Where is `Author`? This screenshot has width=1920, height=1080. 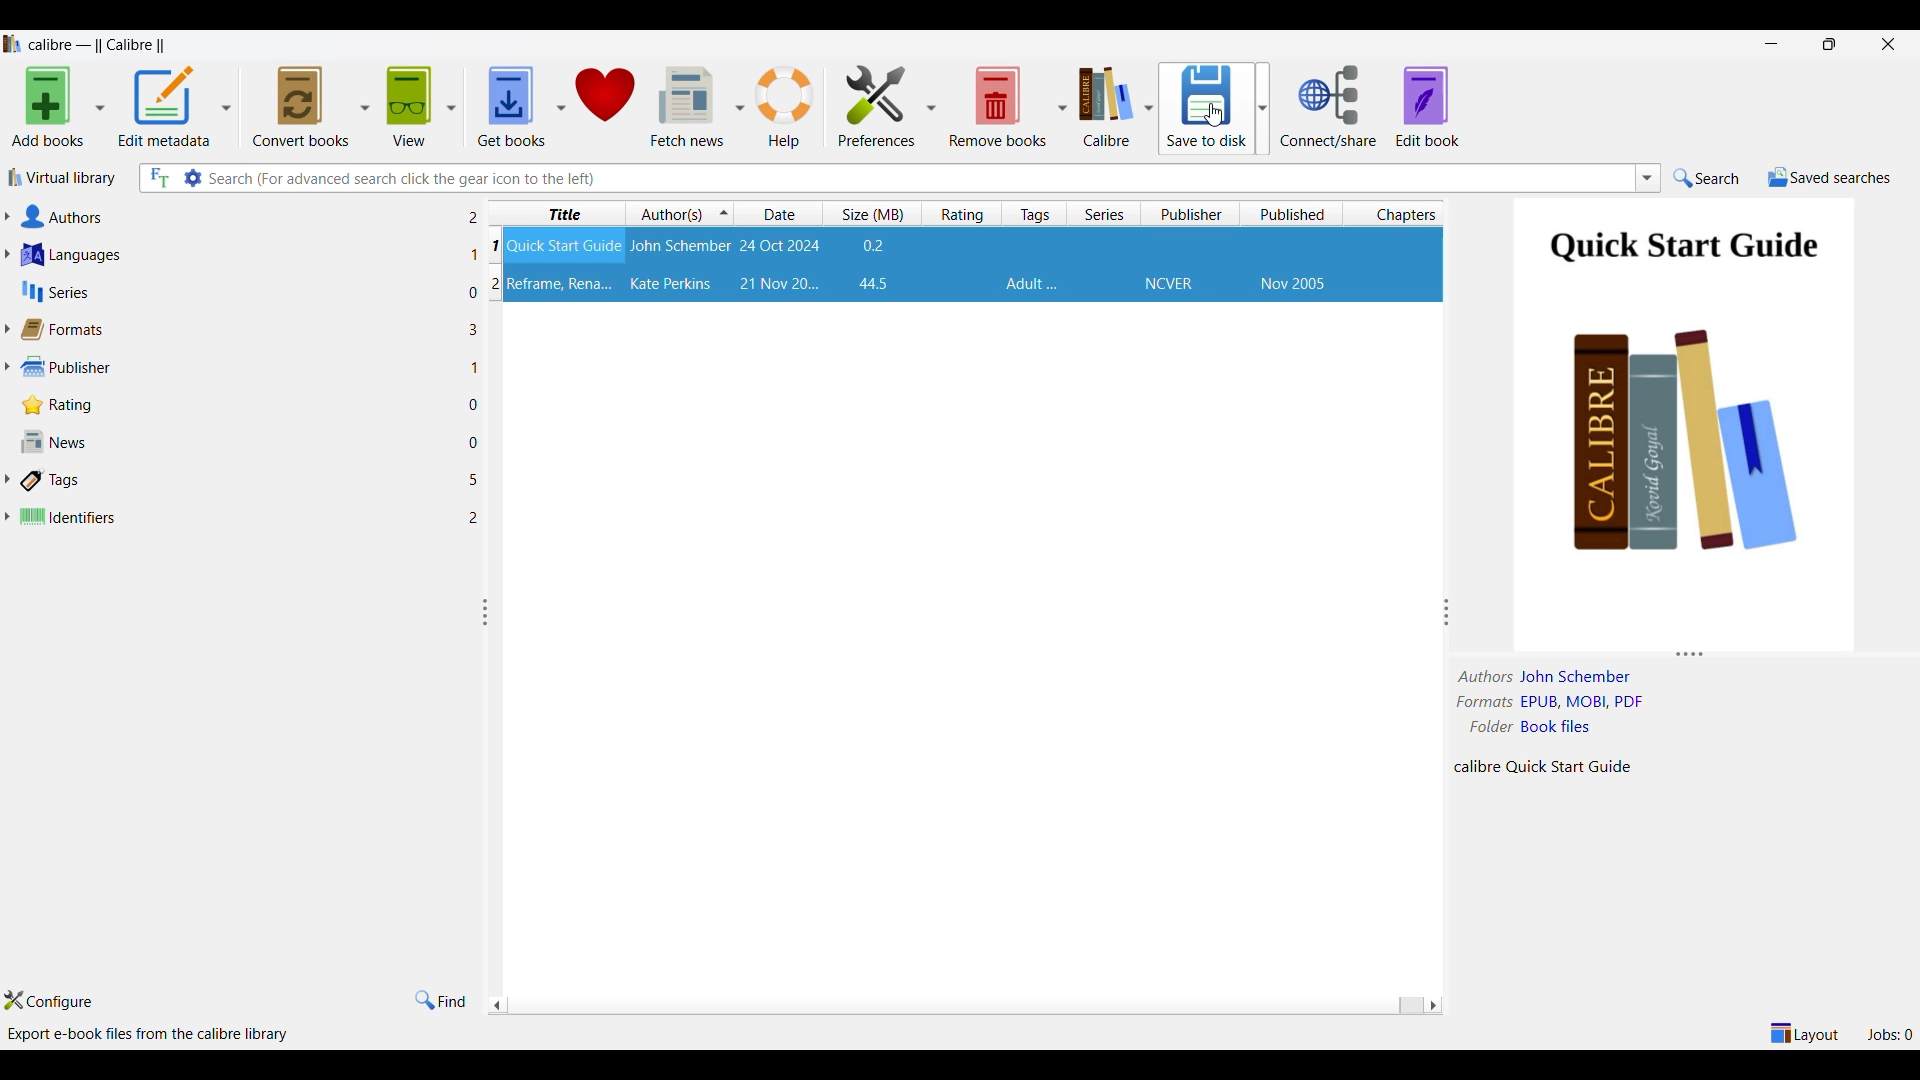
Author is located at coordinates (682, 246).